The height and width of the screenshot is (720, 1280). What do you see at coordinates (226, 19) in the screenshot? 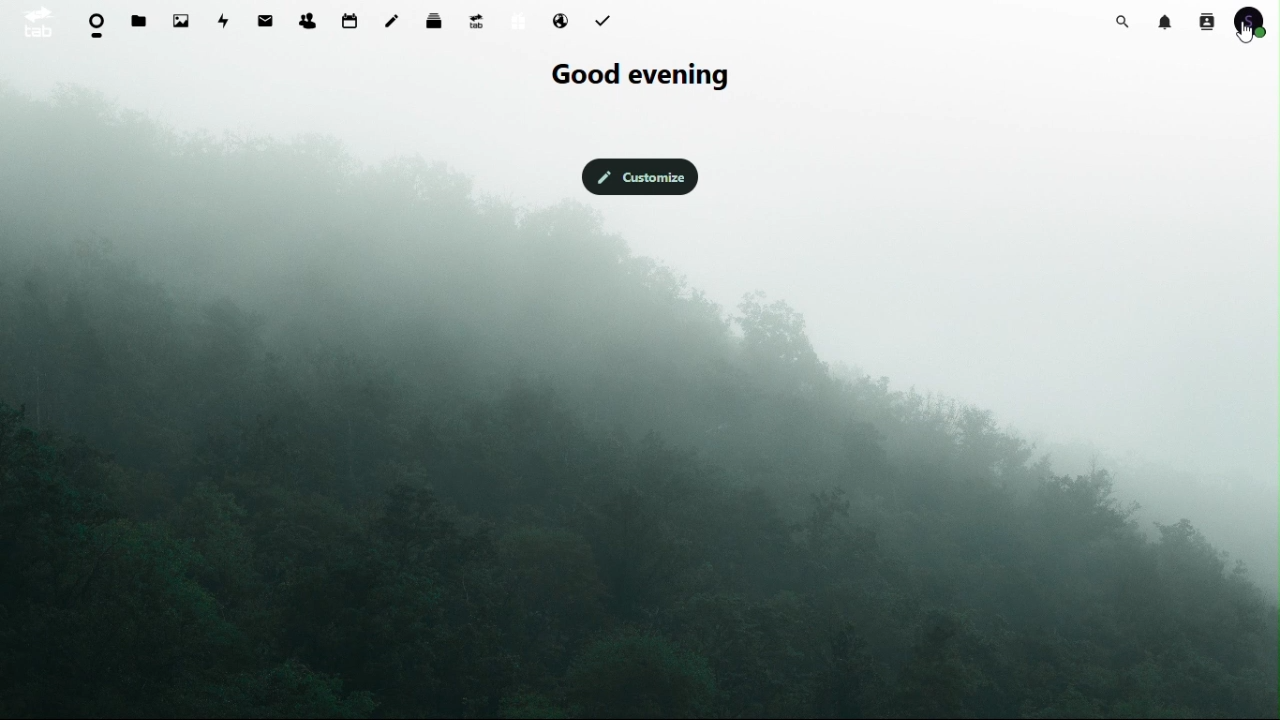
I see `Activity` at bounding box center [226, 19].